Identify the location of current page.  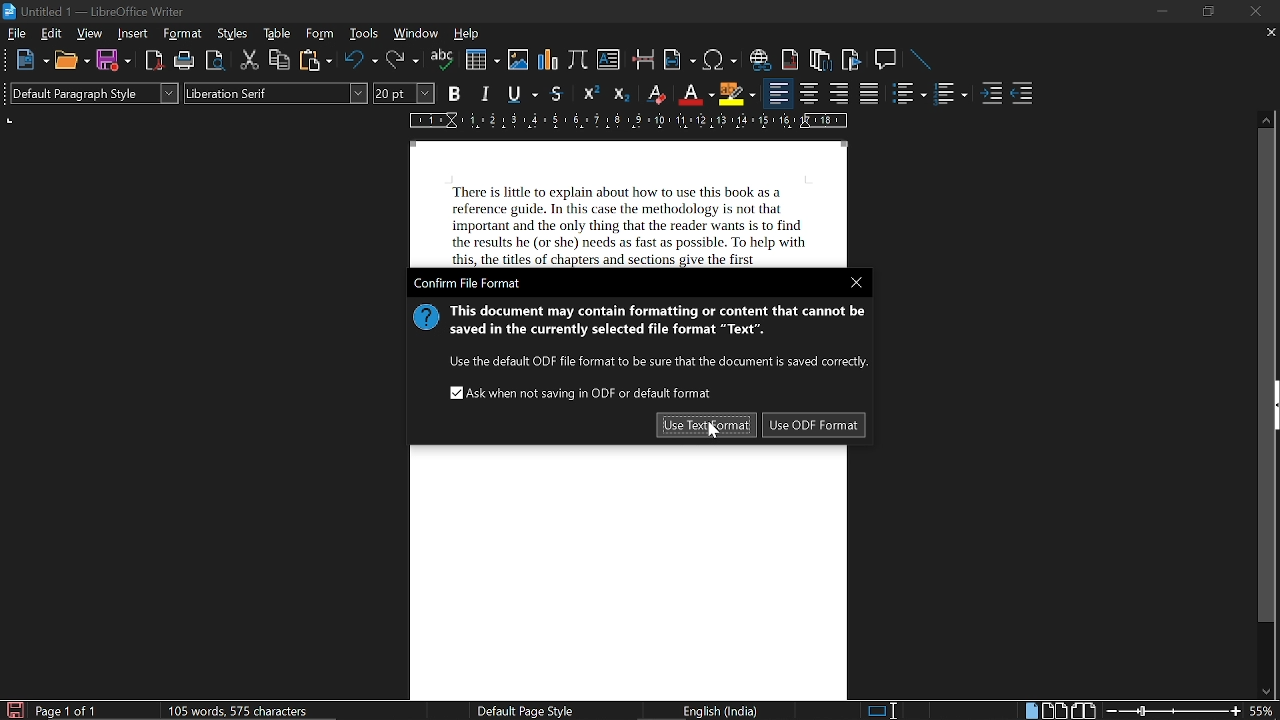
(66, 711).